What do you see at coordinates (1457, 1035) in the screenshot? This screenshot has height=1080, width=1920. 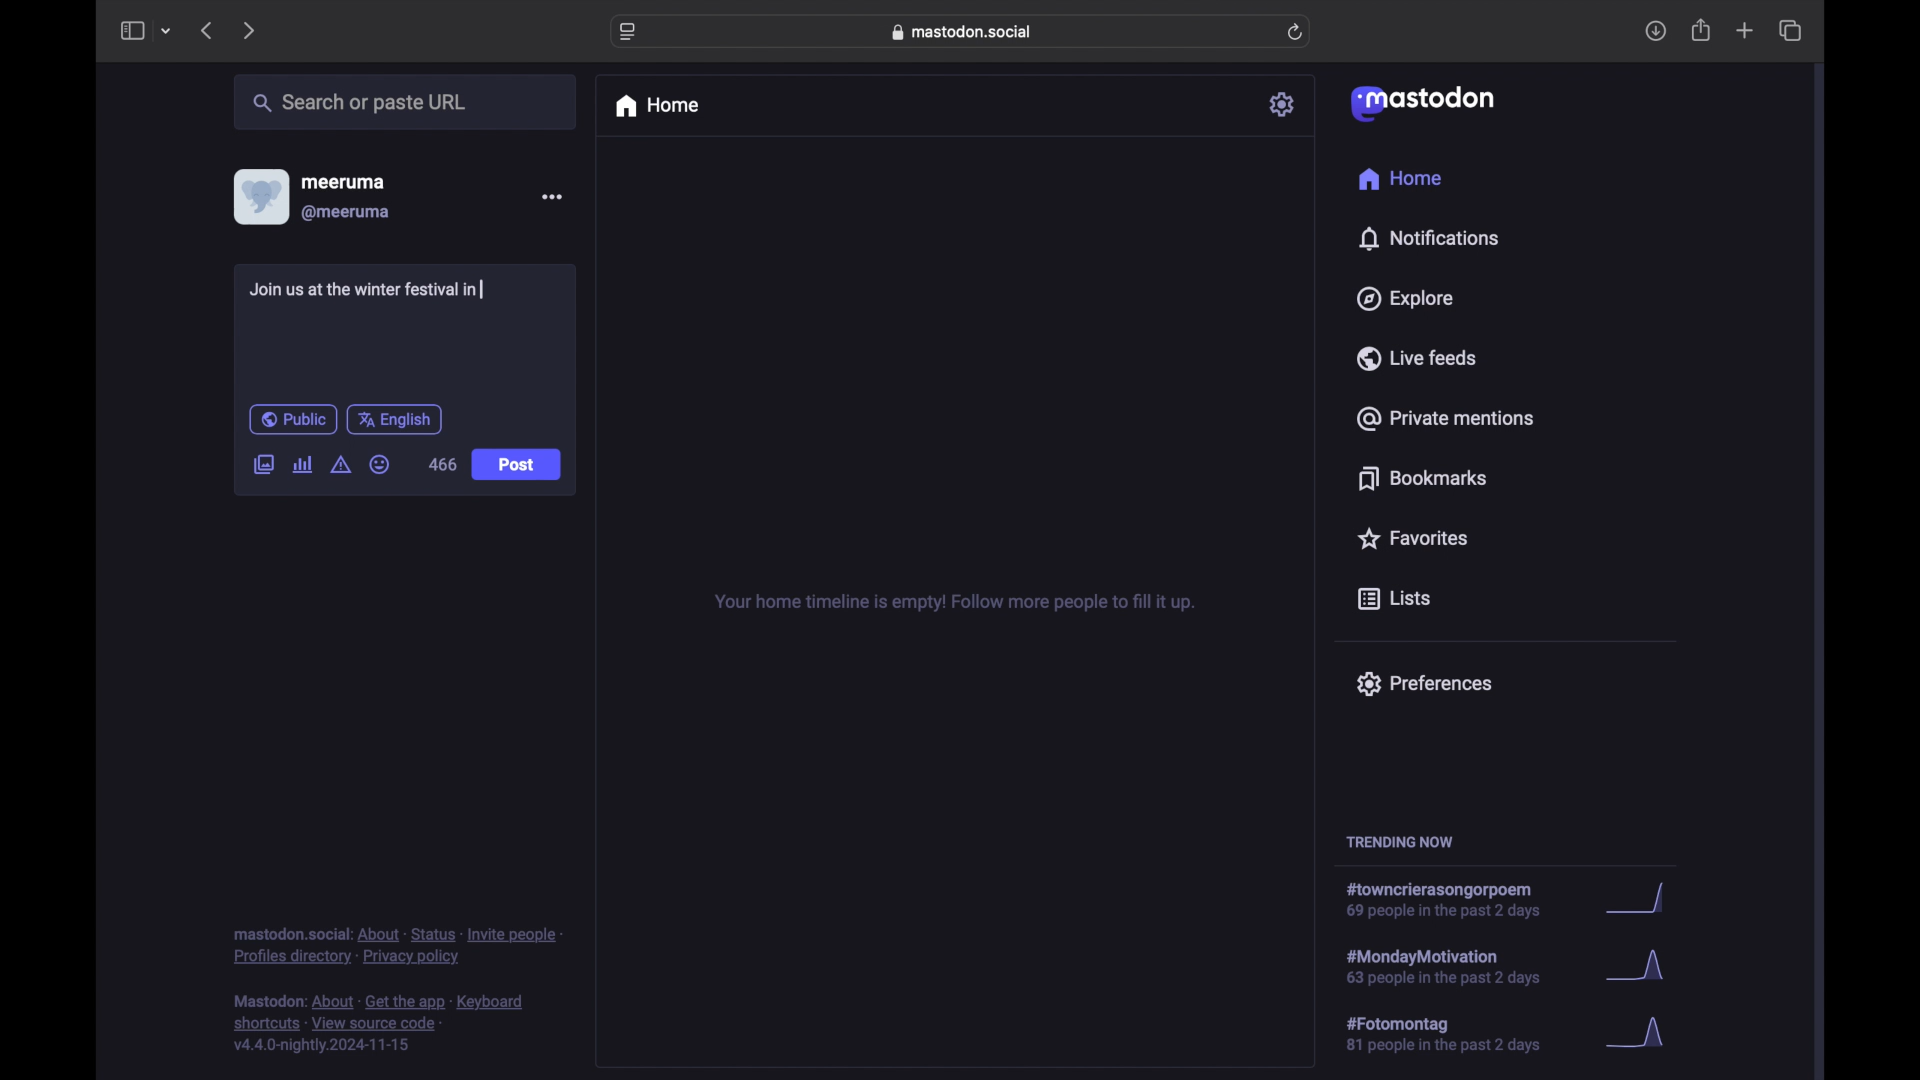 I see `hashtag trend` at bounding box center [1457, 1035].